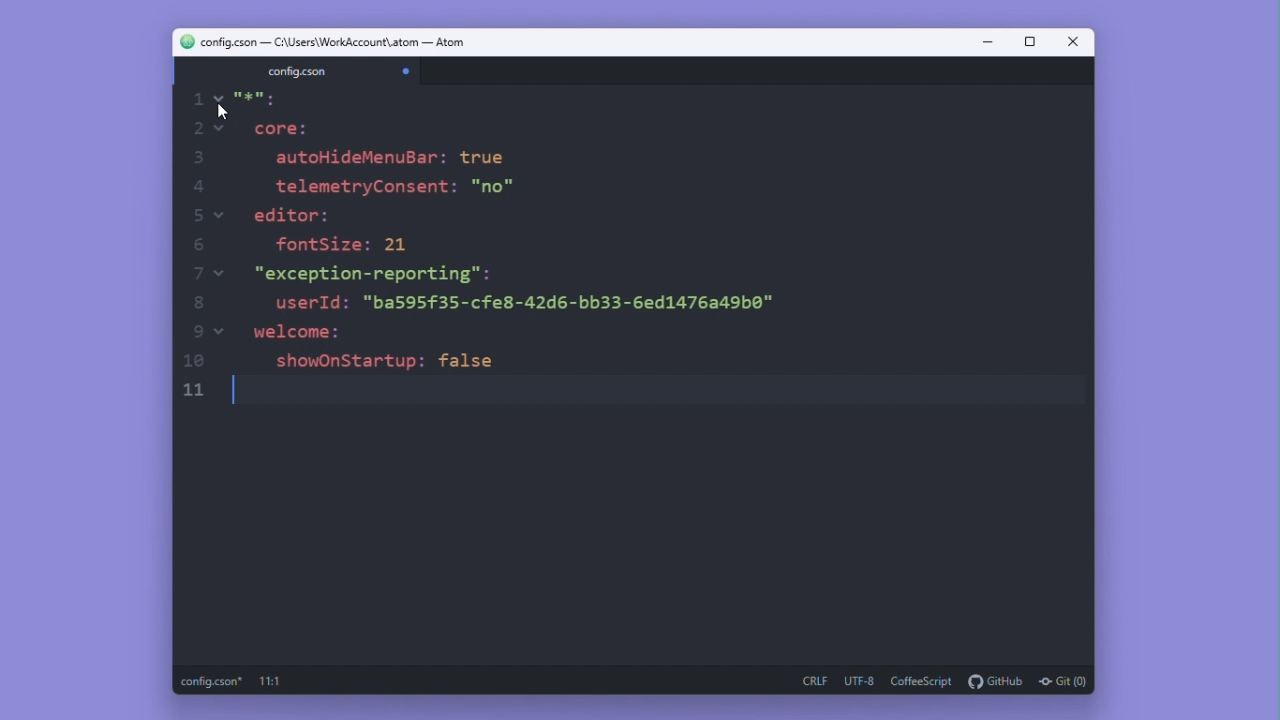 The height and width of the screenshot is (720, 1280). Describe the element at coordinates (221, 115) in the screenshot. I see `cursor` at that location.